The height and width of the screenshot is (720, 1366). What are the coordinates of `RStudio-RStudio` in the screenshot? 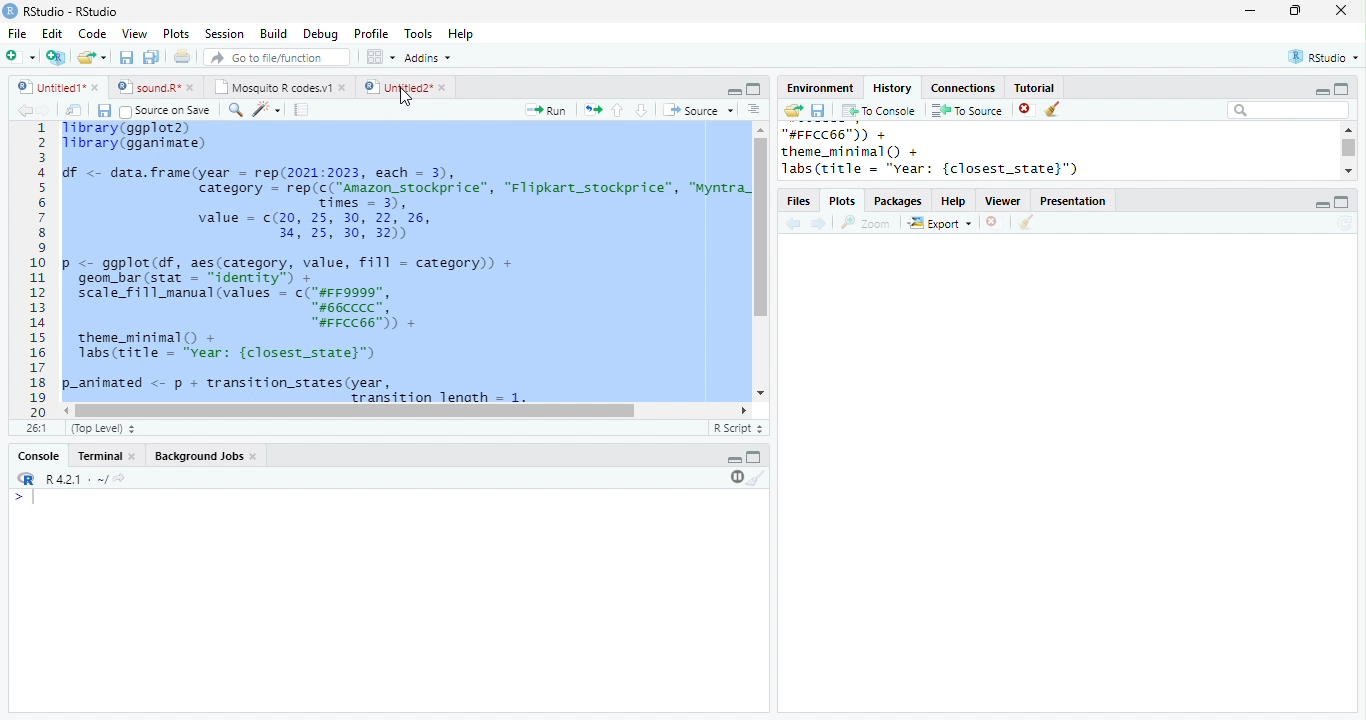 It's located at (71, 11).